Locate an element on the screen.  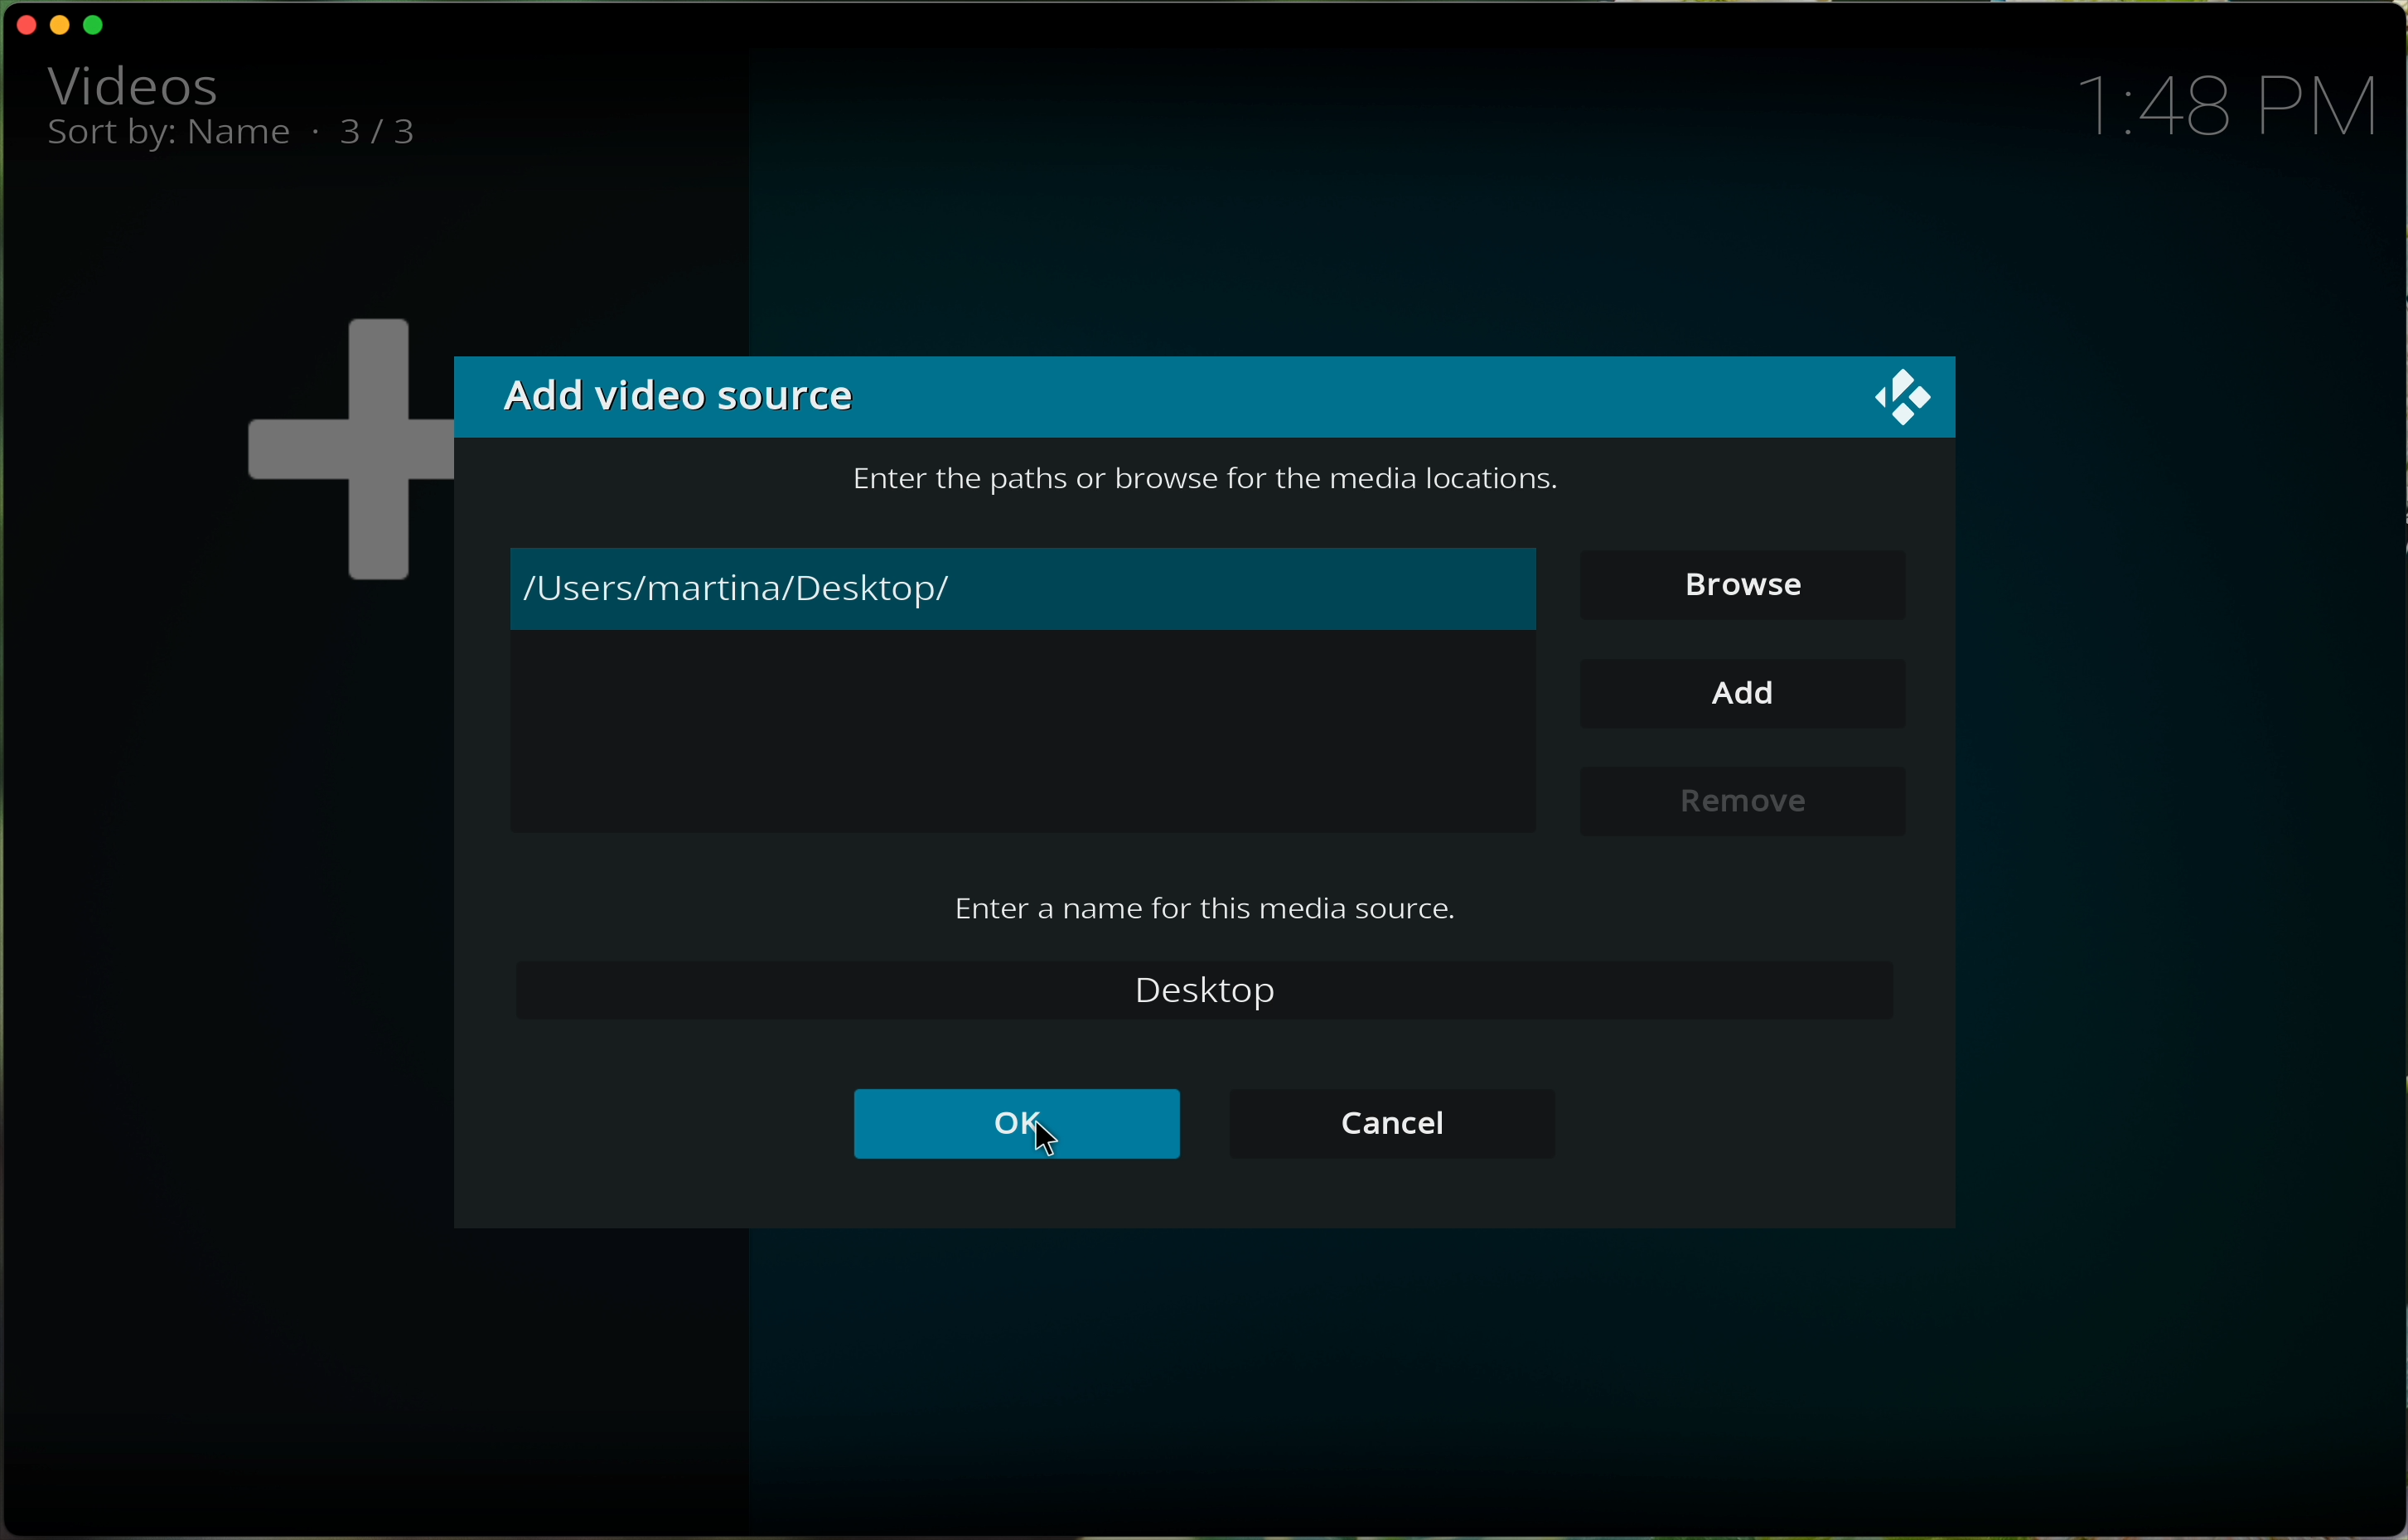
maximise is located at coordinates (100, 27).